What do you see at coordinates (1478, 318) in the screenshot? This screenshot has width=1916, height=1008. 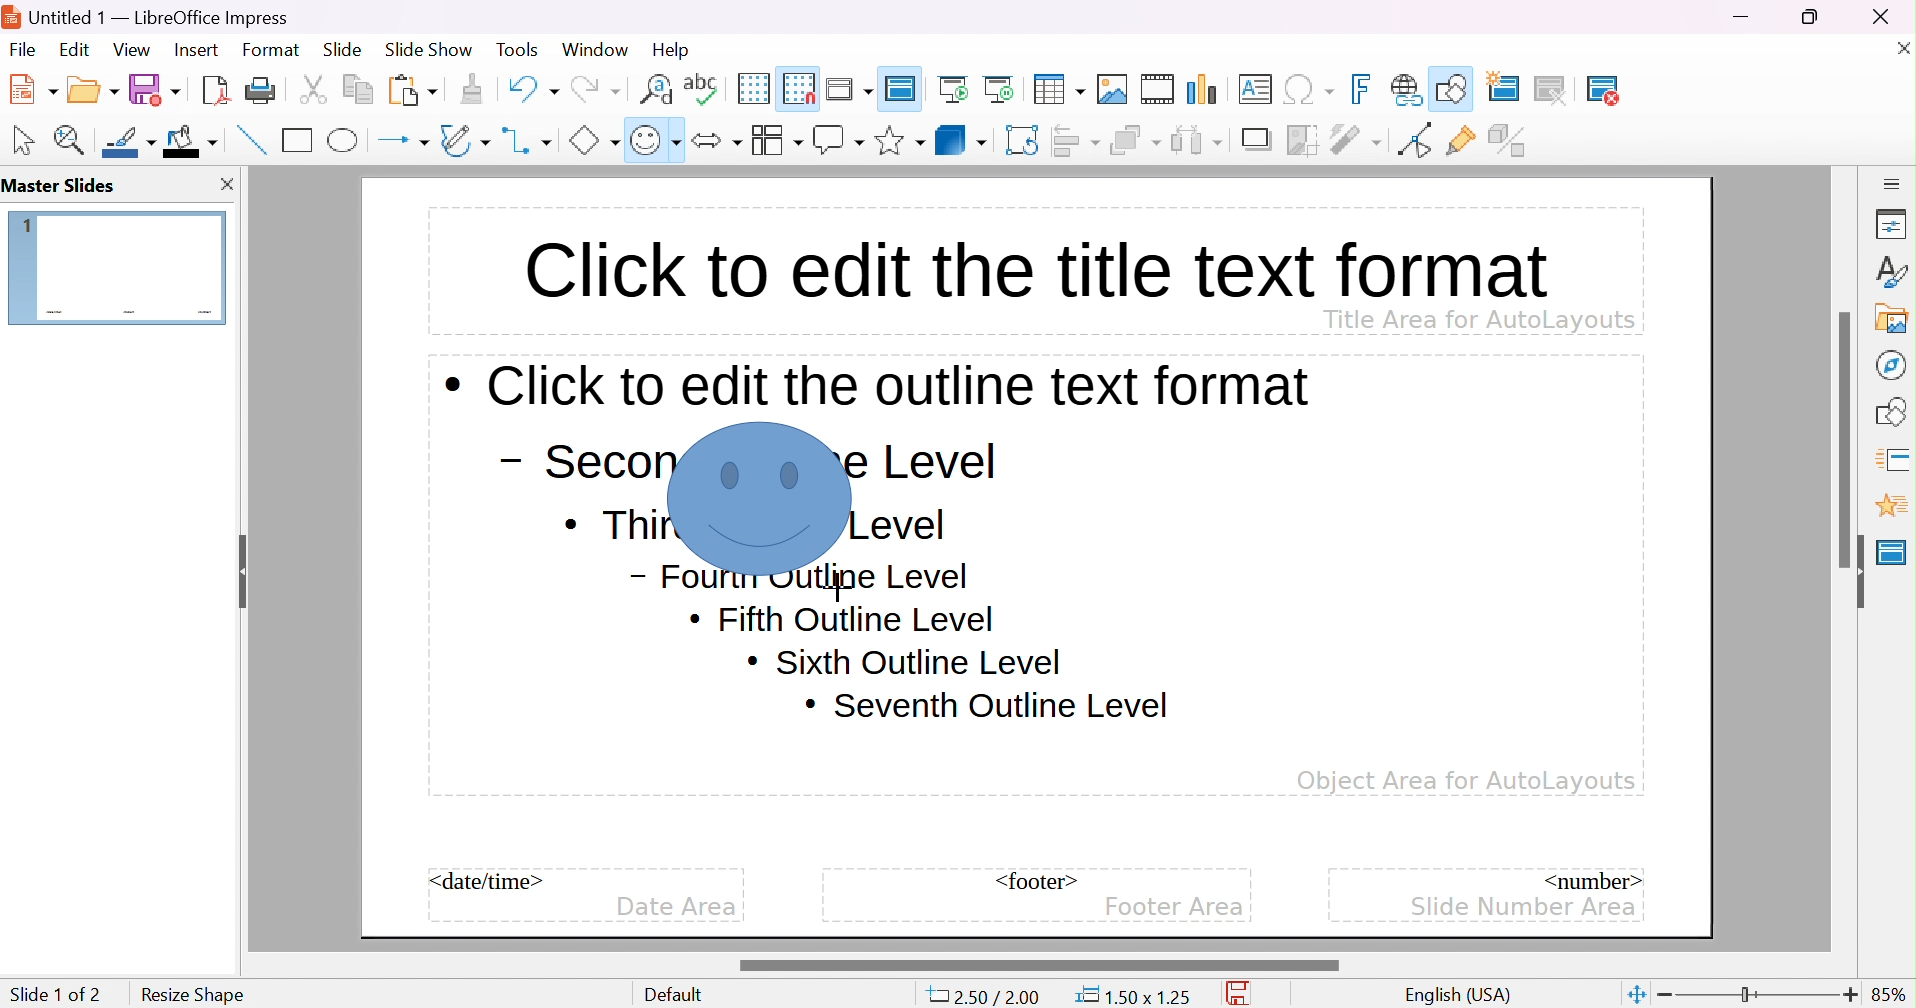 I see `title area for autolayouts` at bounding box center [1478, 318].